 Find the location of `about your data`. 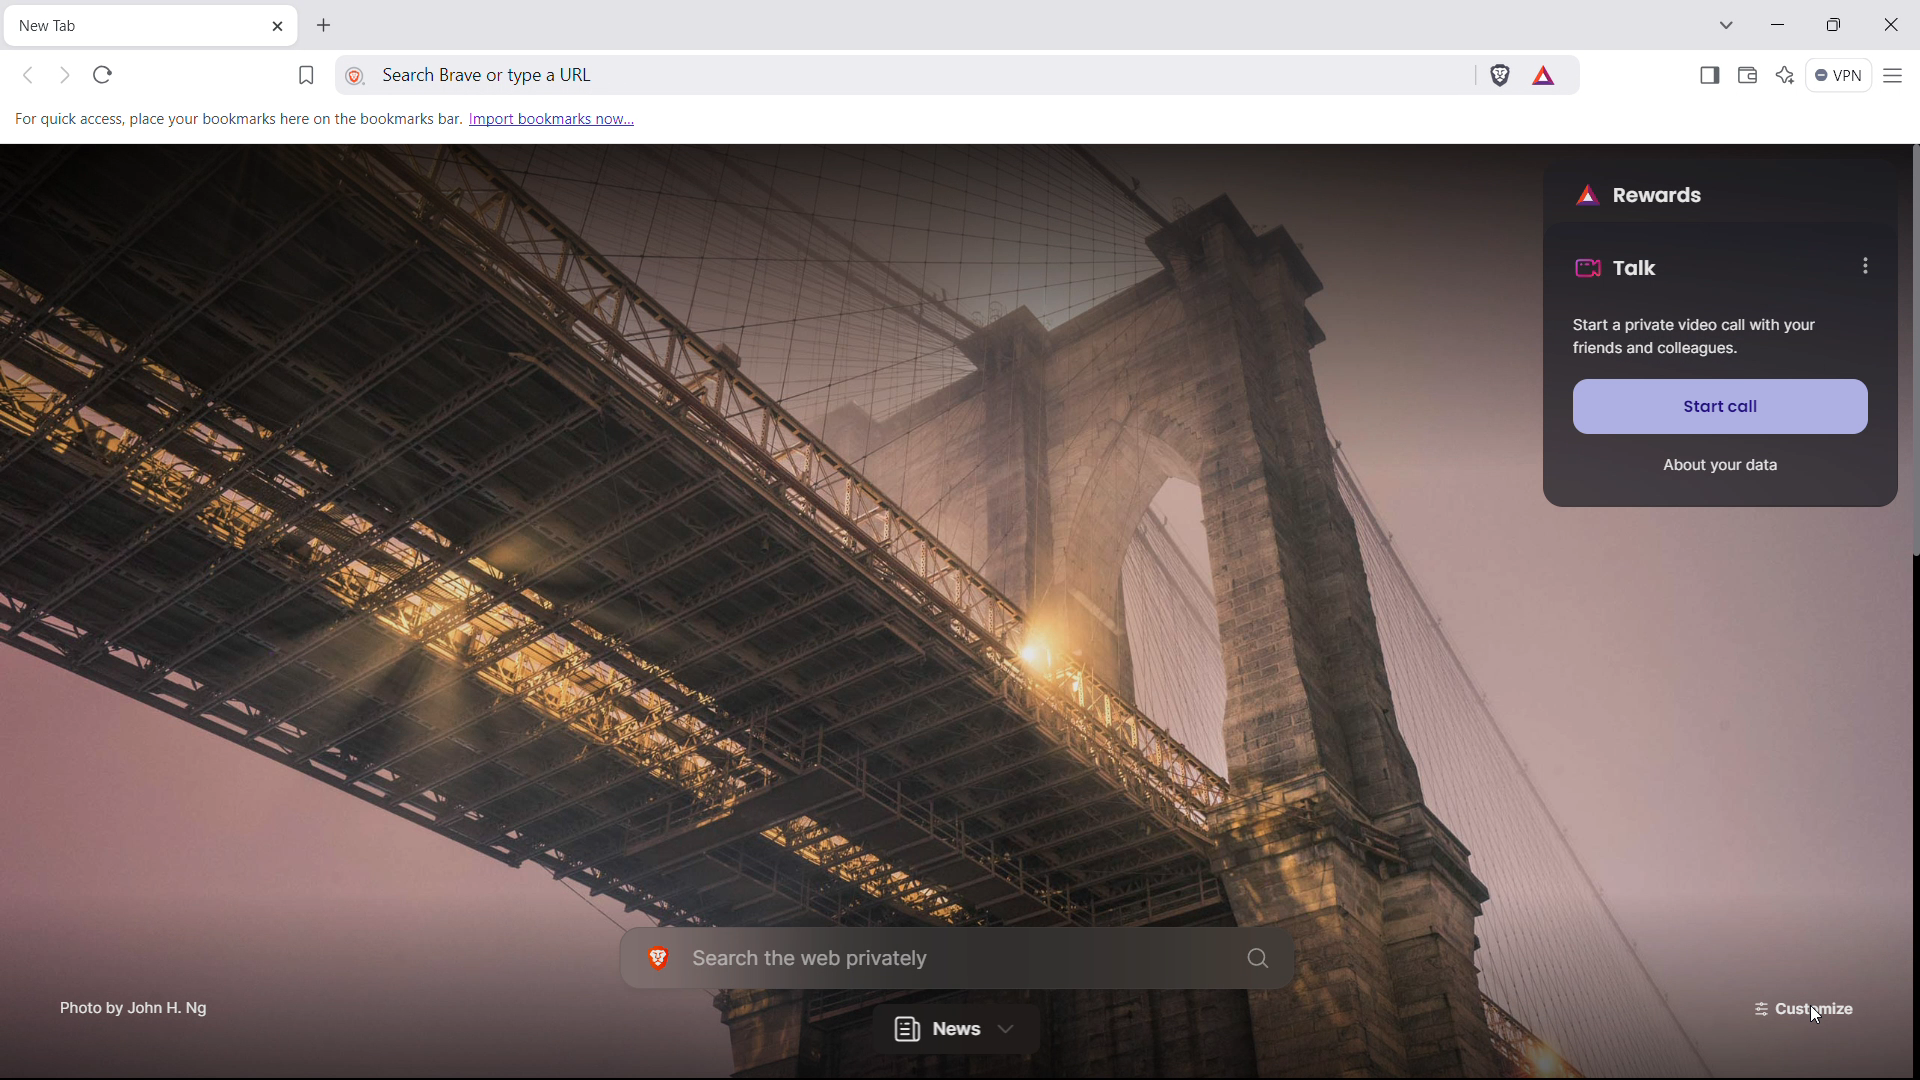

about your data is located at coordinates (1719, 466).